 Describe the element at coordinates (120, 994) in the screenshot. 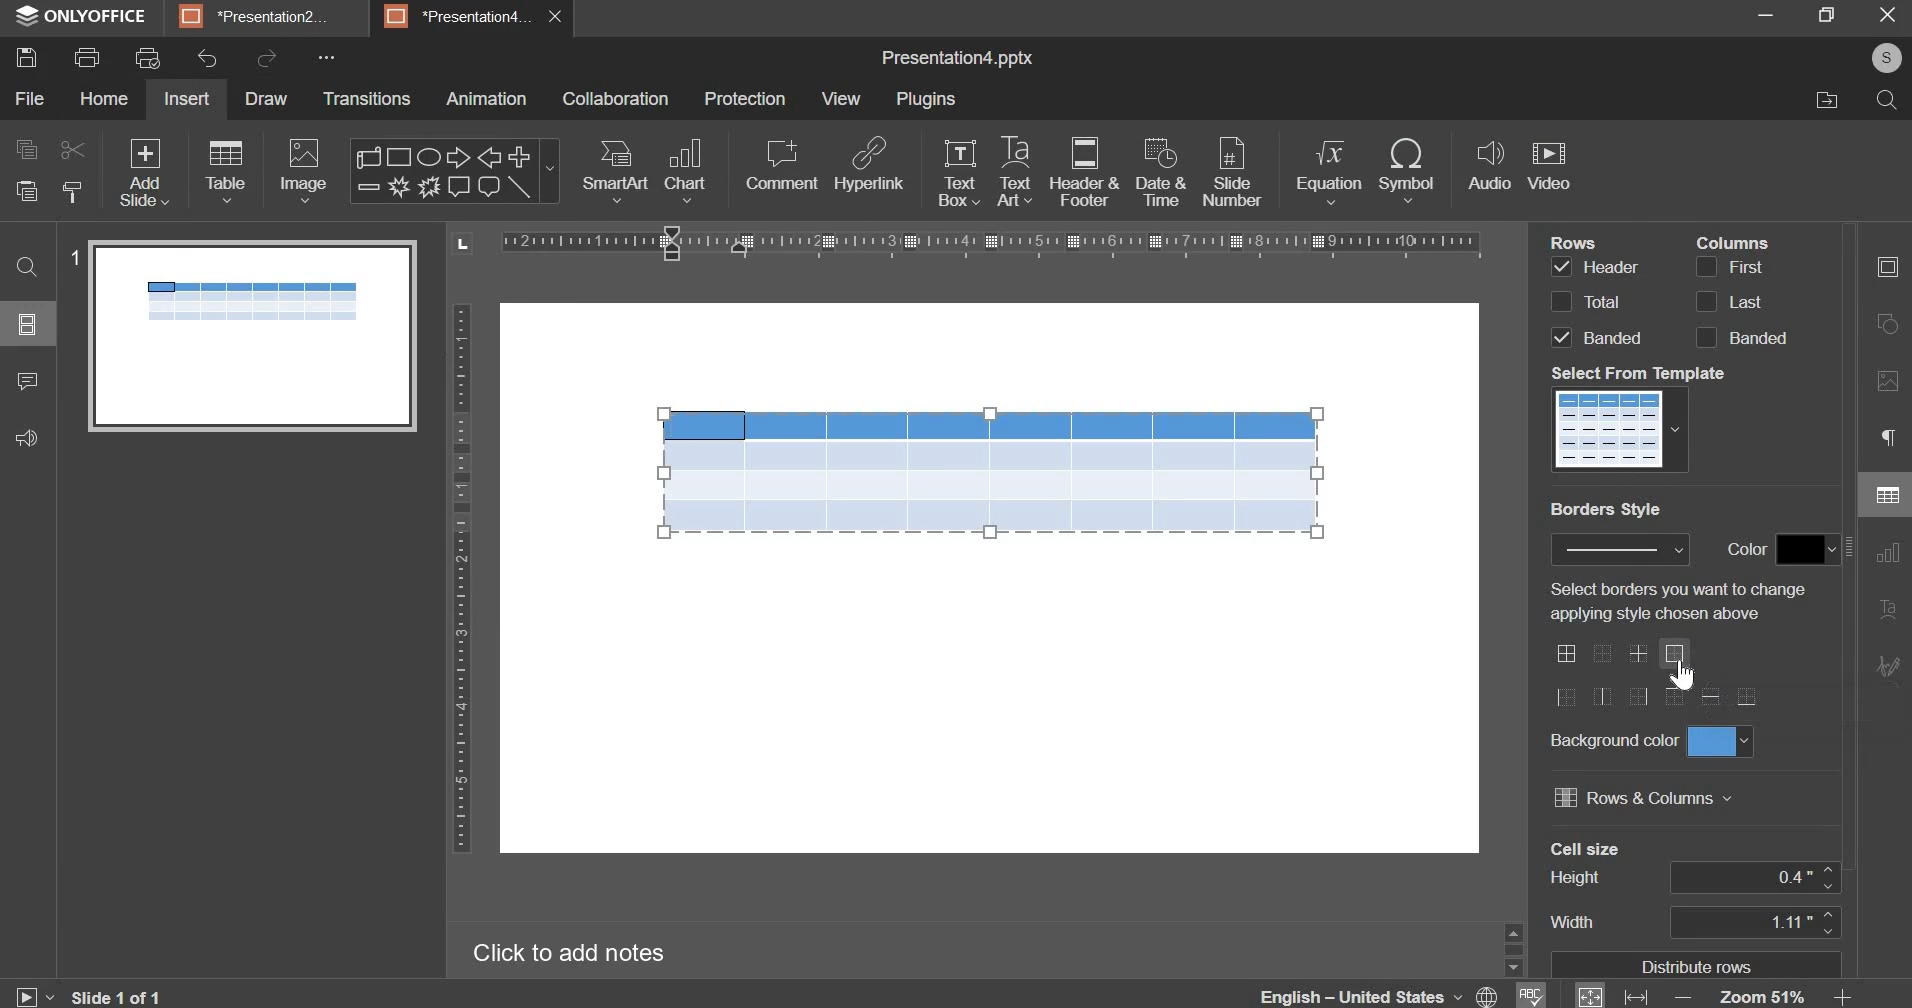

I see `slide 1 of 1` at that location.